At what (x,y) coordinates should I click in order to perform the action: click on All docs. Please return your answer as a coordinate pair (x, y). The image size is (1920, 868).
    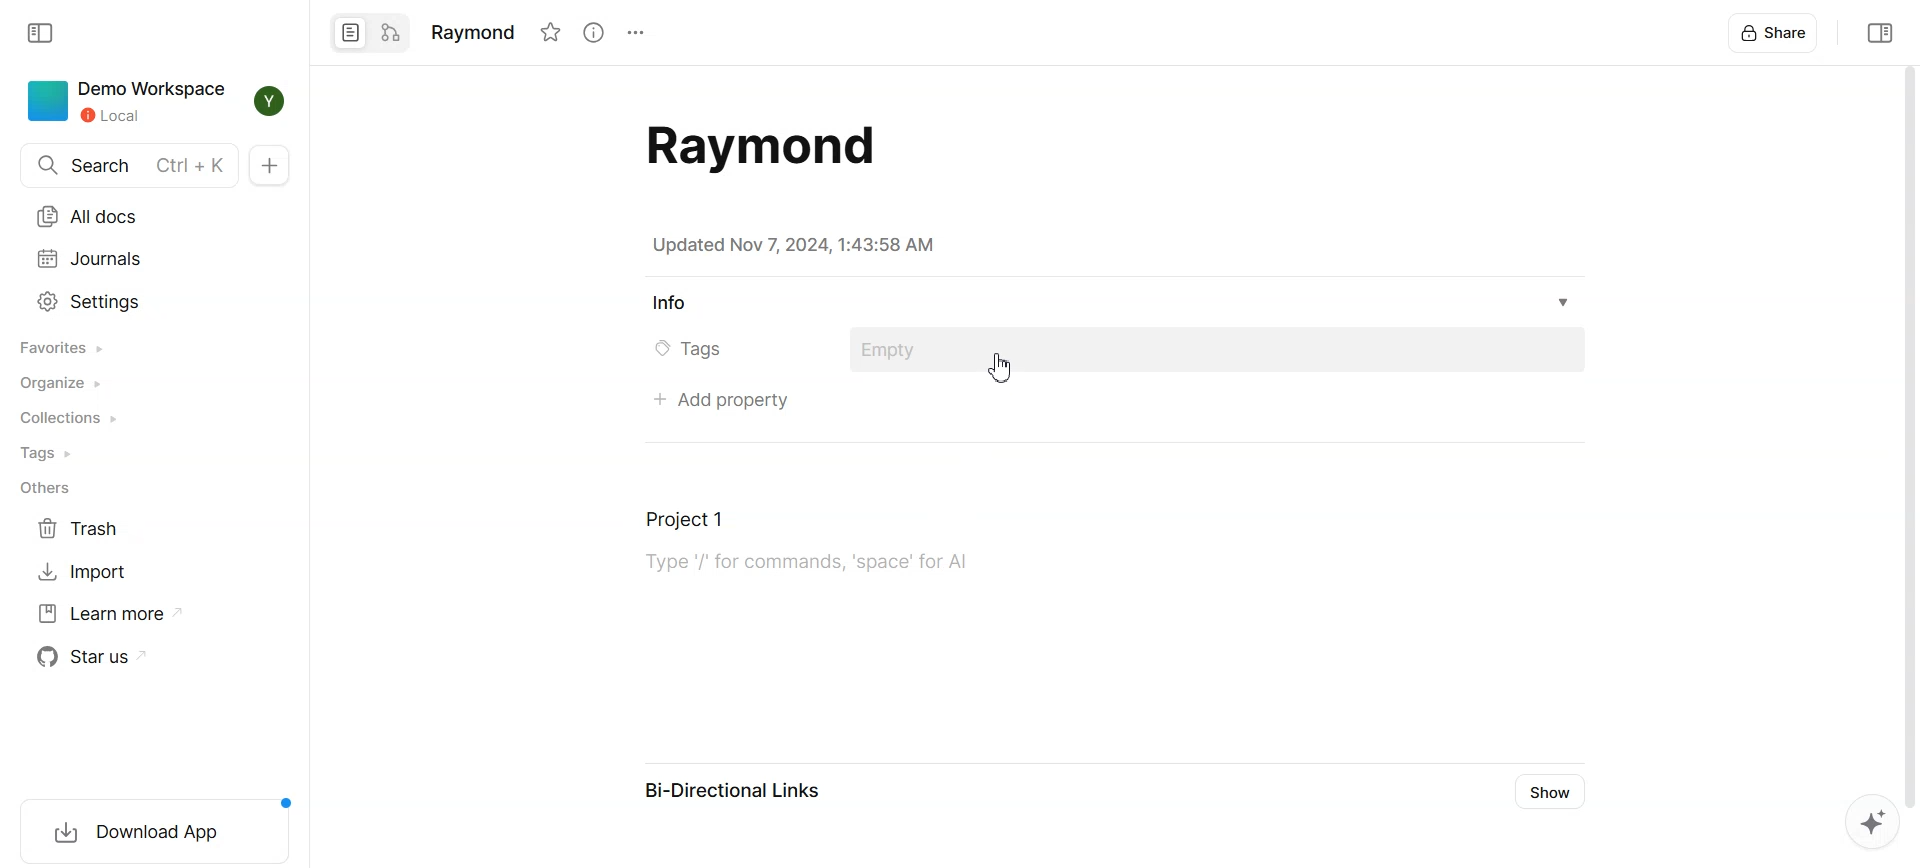
    Looking at the image, I should click on (91, 217).